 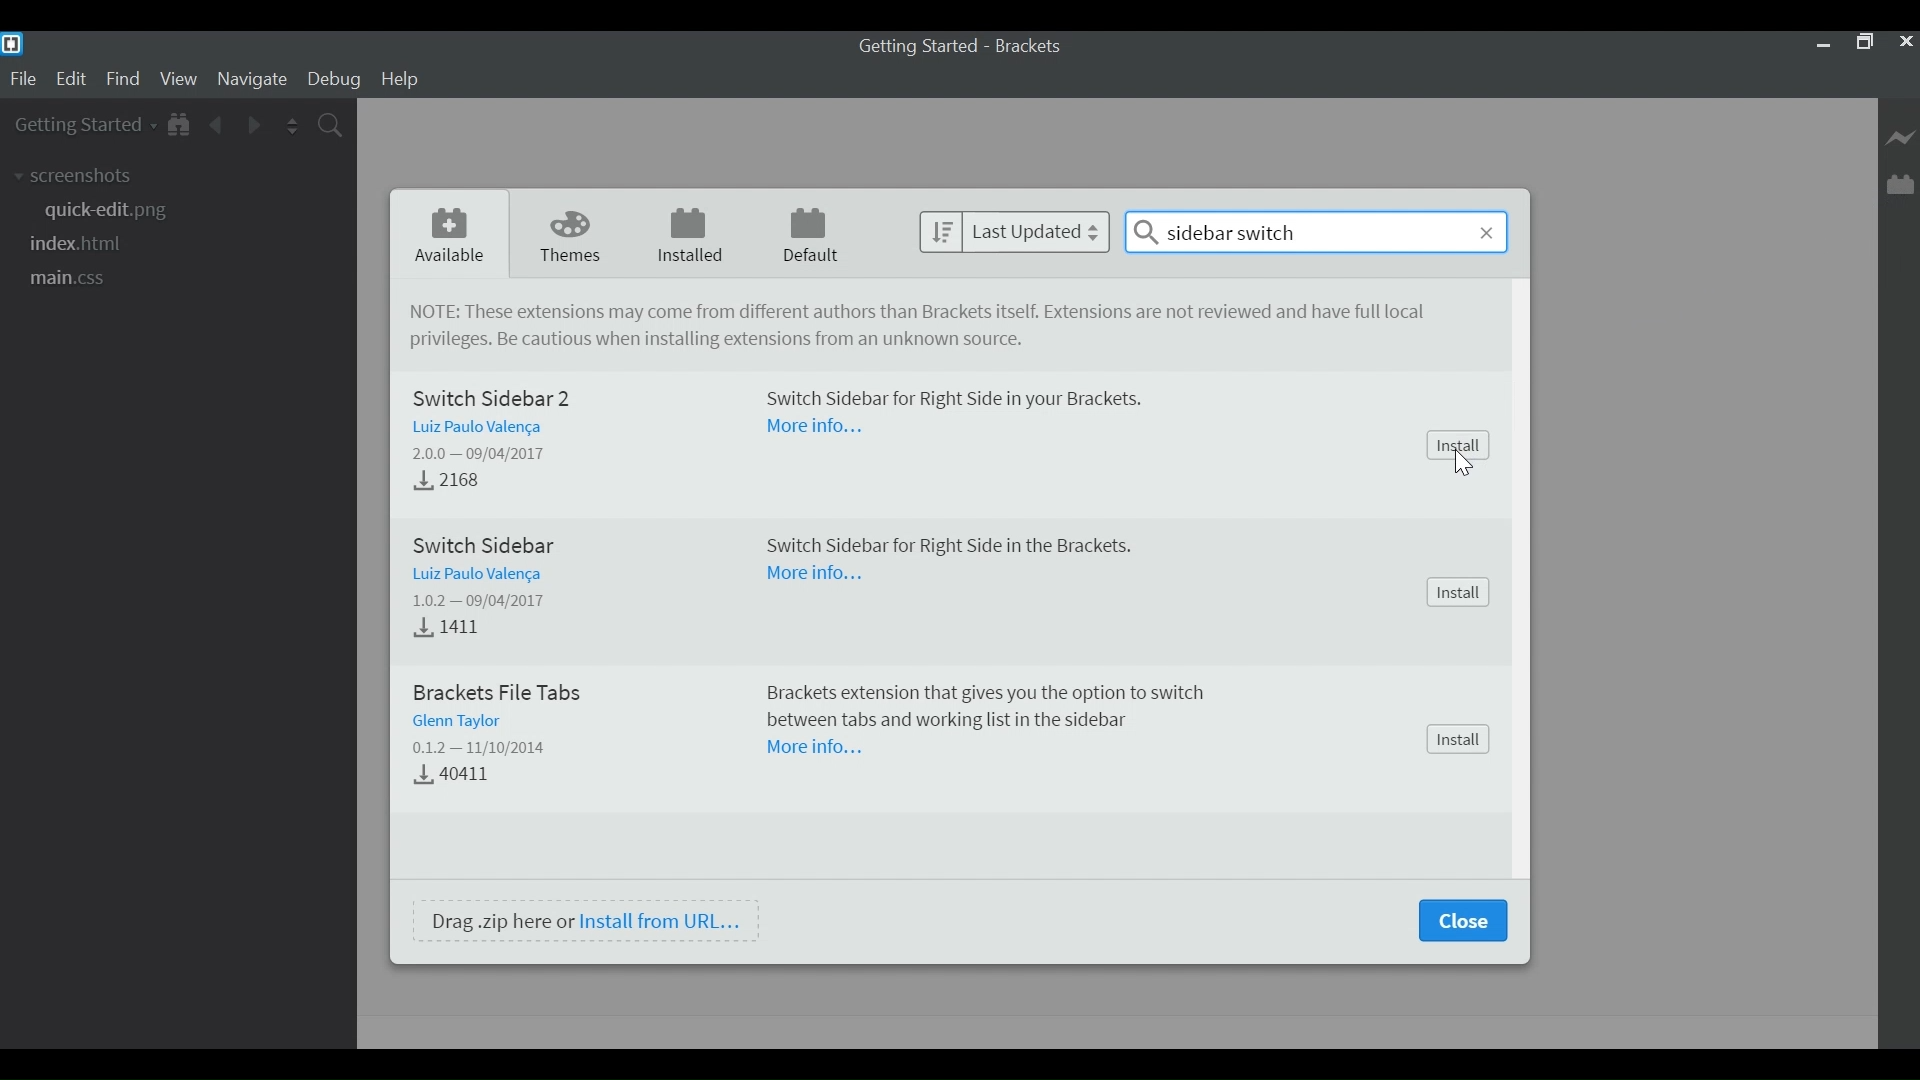 I want to click on Navigate Back, so click(x=218, y=123).